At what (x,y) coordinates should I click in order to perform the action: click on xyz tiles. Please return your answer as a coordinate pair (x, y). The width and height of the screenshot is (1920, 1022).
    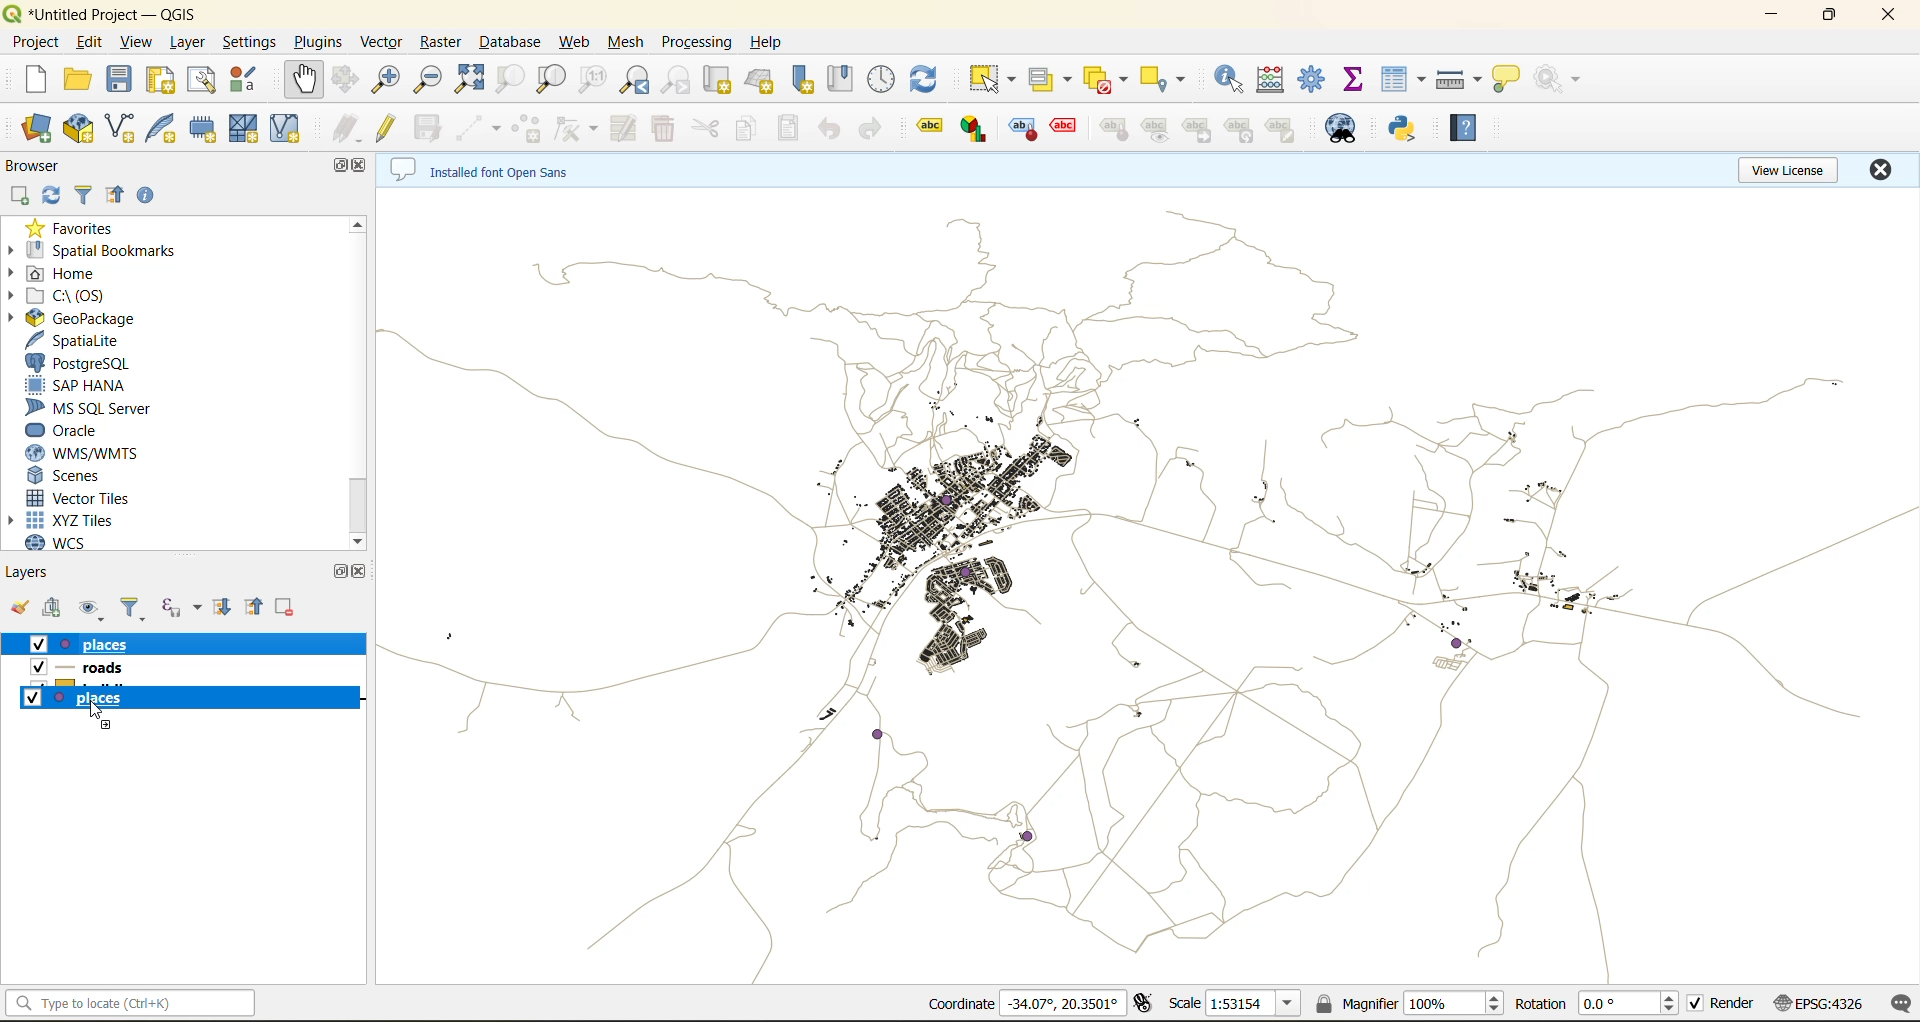
    Looking at the image, I should click on (90, 519).